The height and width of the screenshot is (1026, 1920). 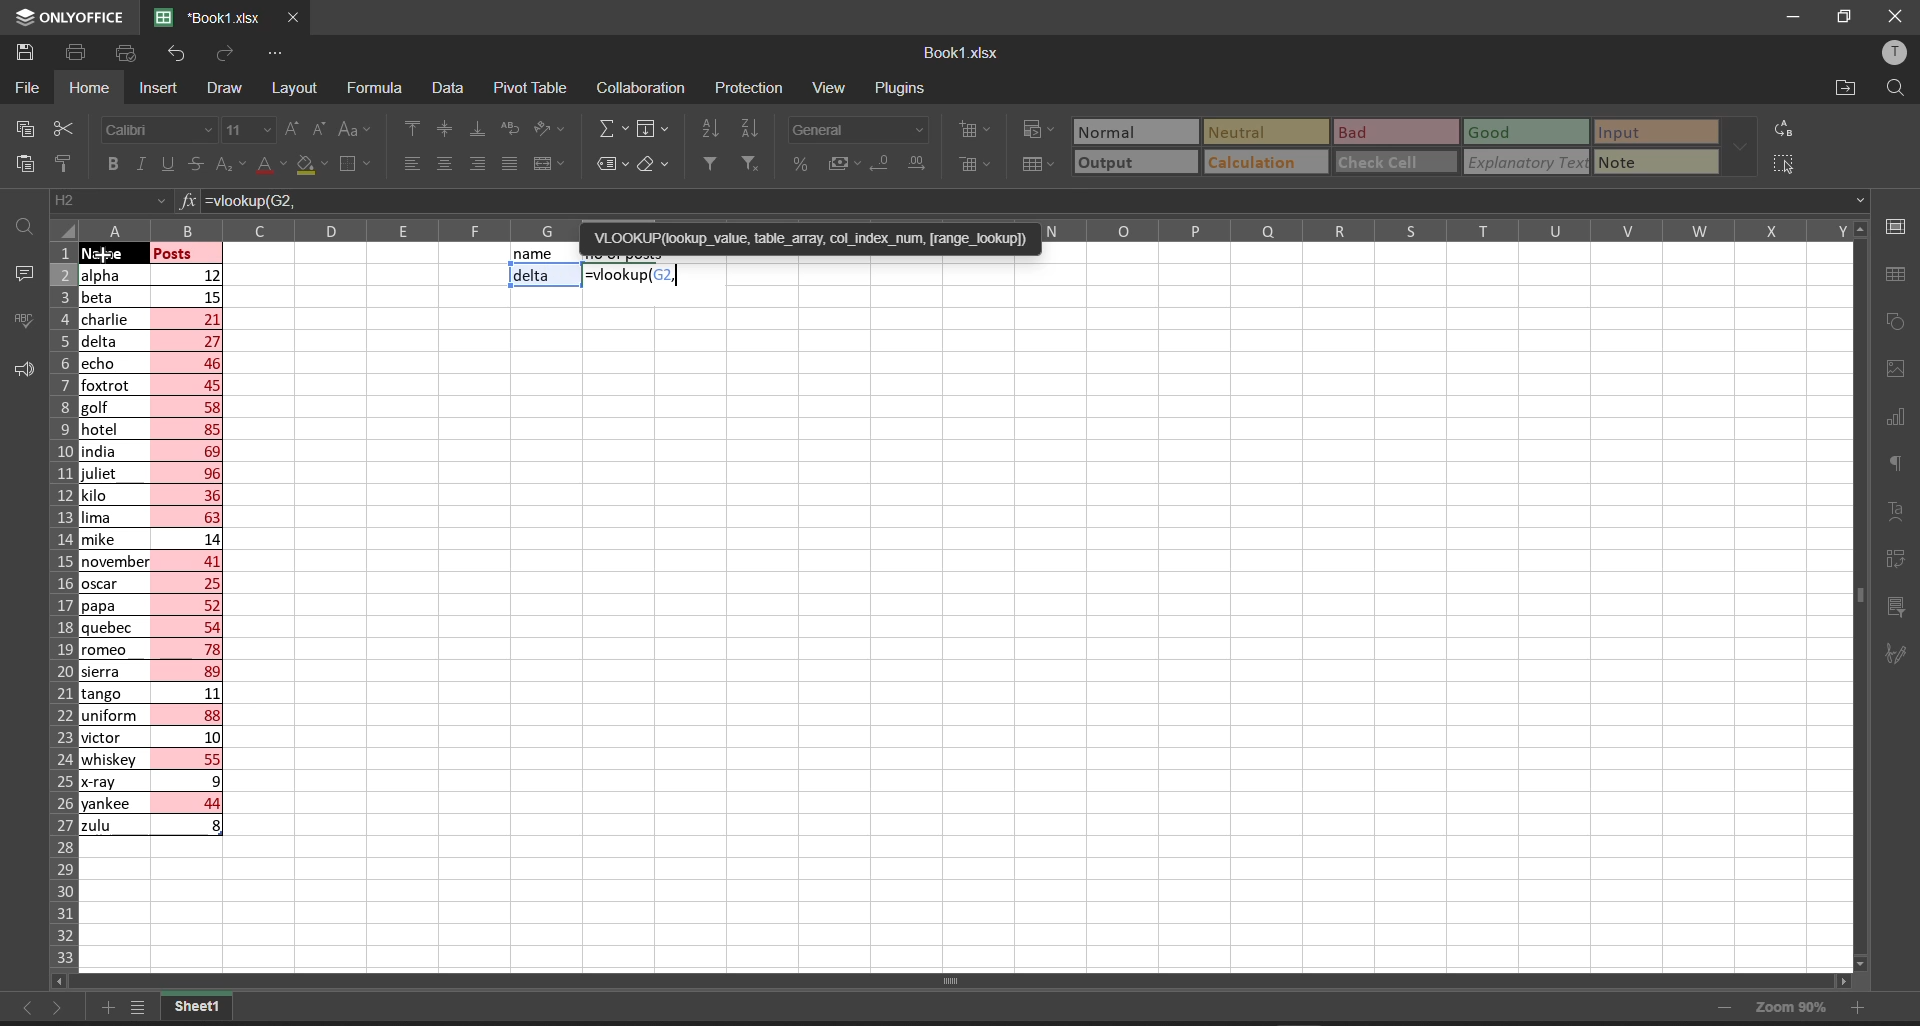 What do you see at coordinates (292, 129) in the screenshot?
I see `increment font size` at bounding box center [292, 129].